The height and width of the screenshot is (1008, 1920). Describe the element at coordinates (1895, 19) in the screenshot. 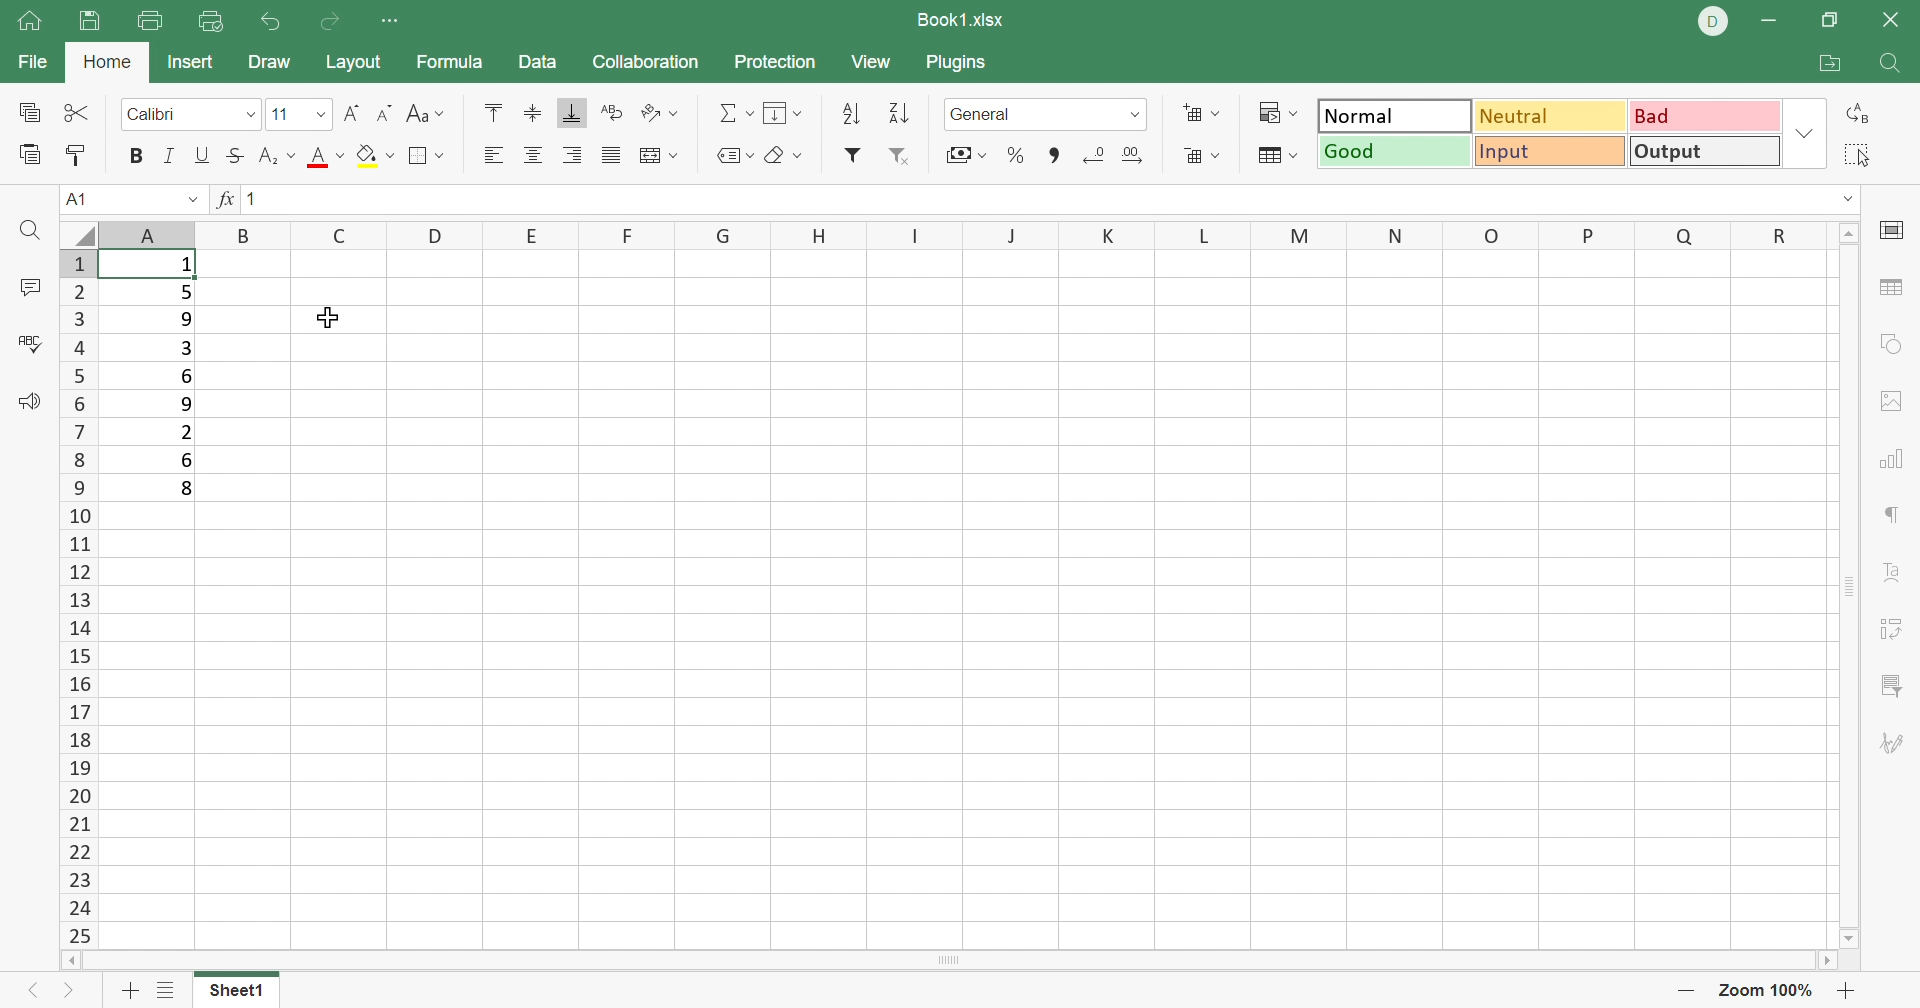

I see `Close` at that location.